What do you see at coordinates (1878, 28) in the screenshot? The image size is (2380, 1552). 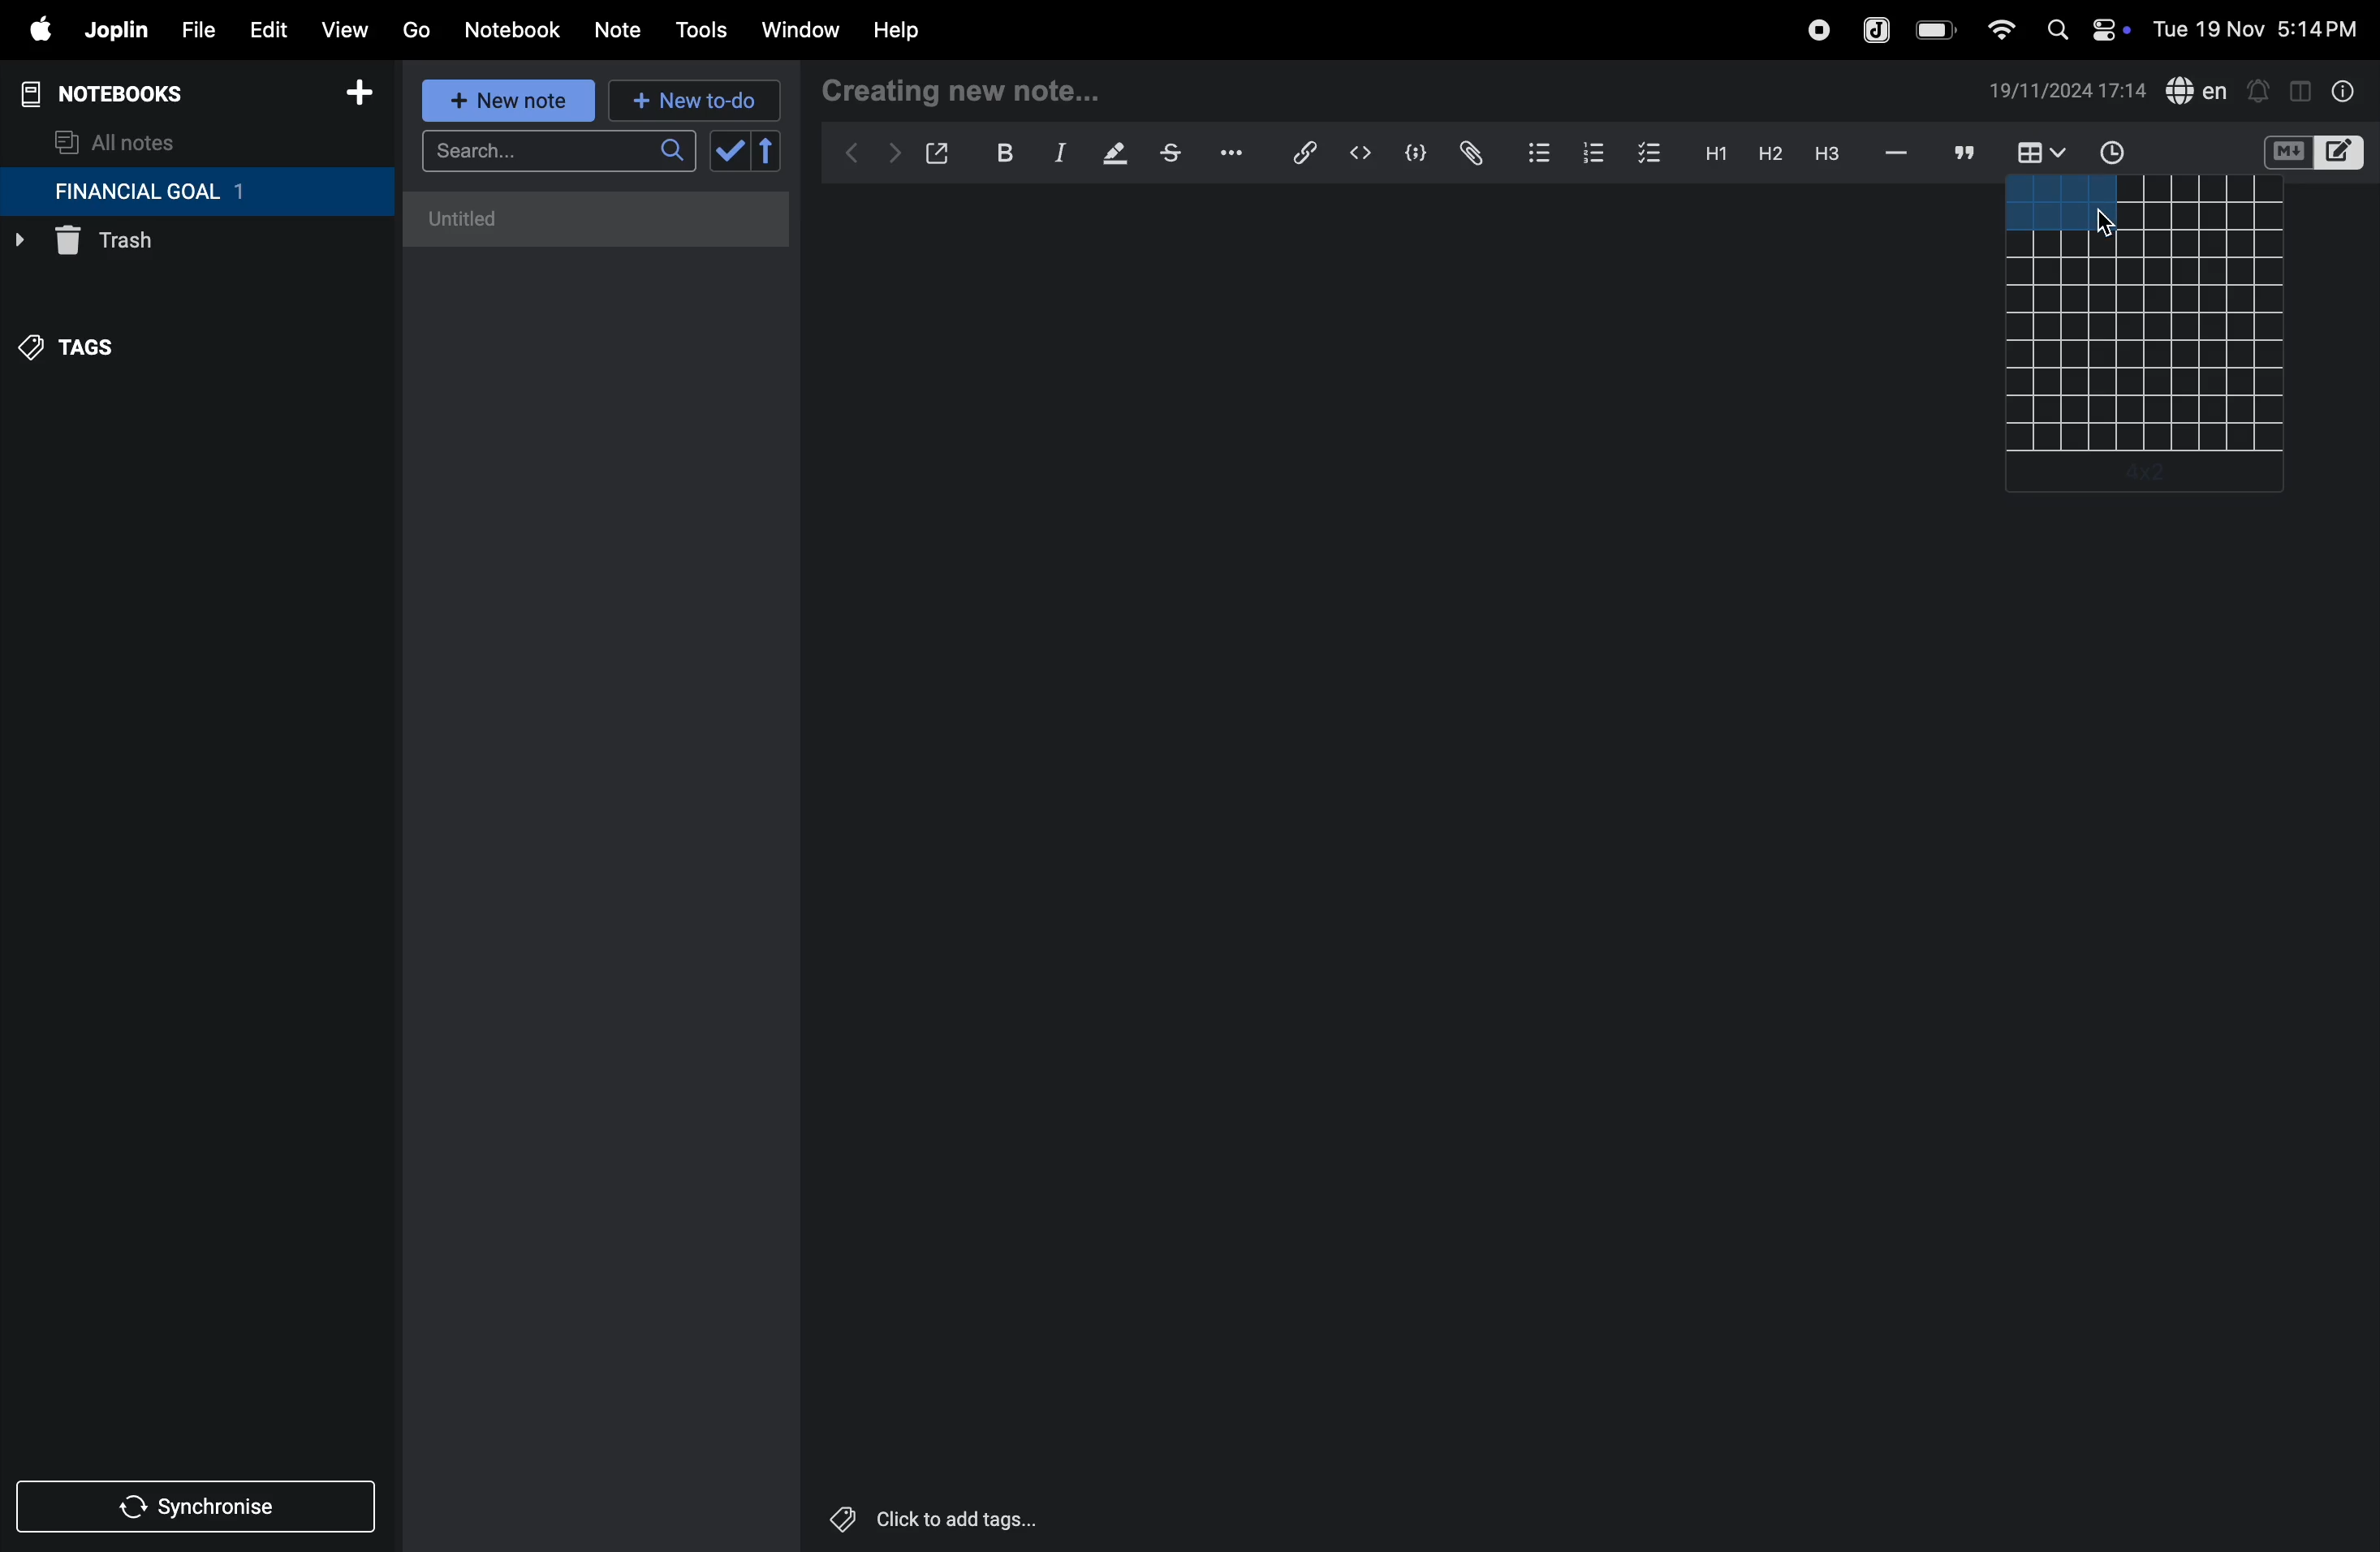 I see `joplin` at bounding box center [1878, 28].